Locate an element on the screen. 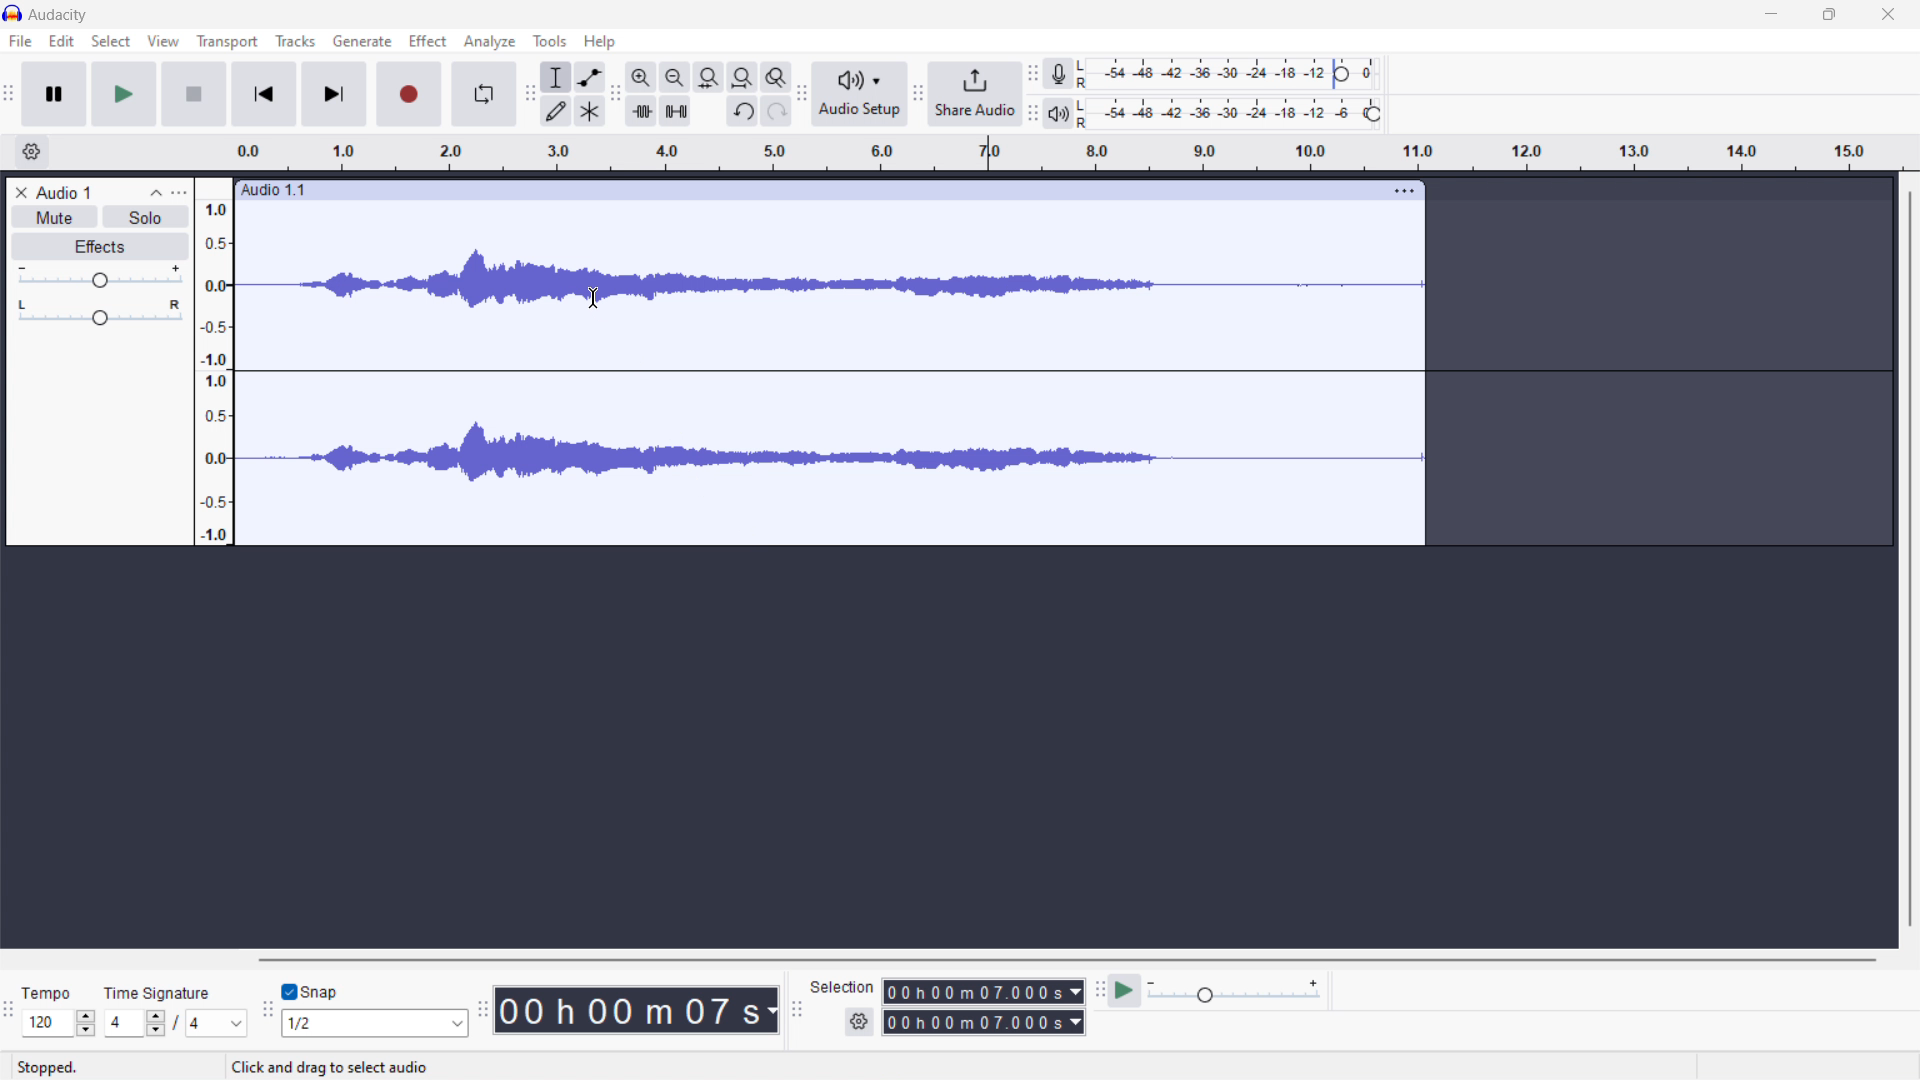 This screenshot has height=1080, width=1920. time toolbar is located at coordinates (483, 1016).